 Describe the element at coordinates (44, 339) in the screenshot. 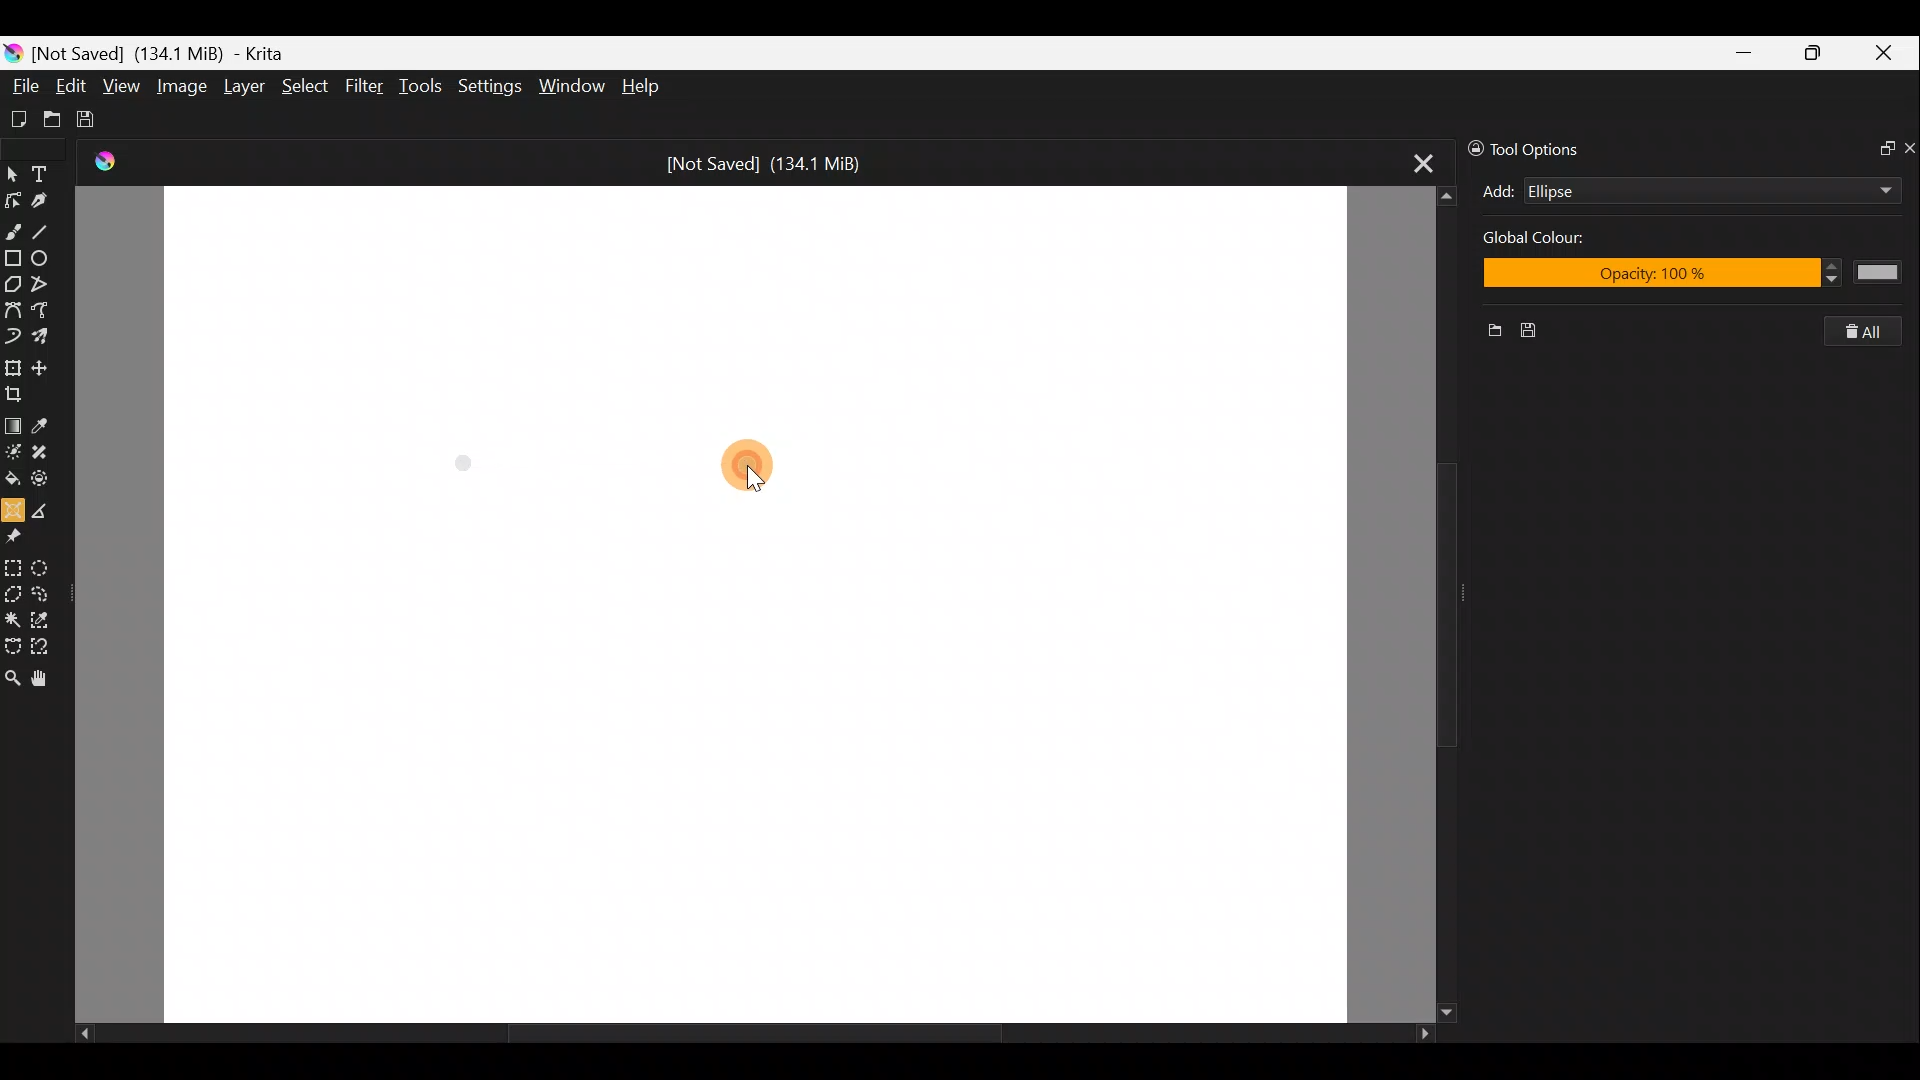

I see `Multibrush tool` at that location.